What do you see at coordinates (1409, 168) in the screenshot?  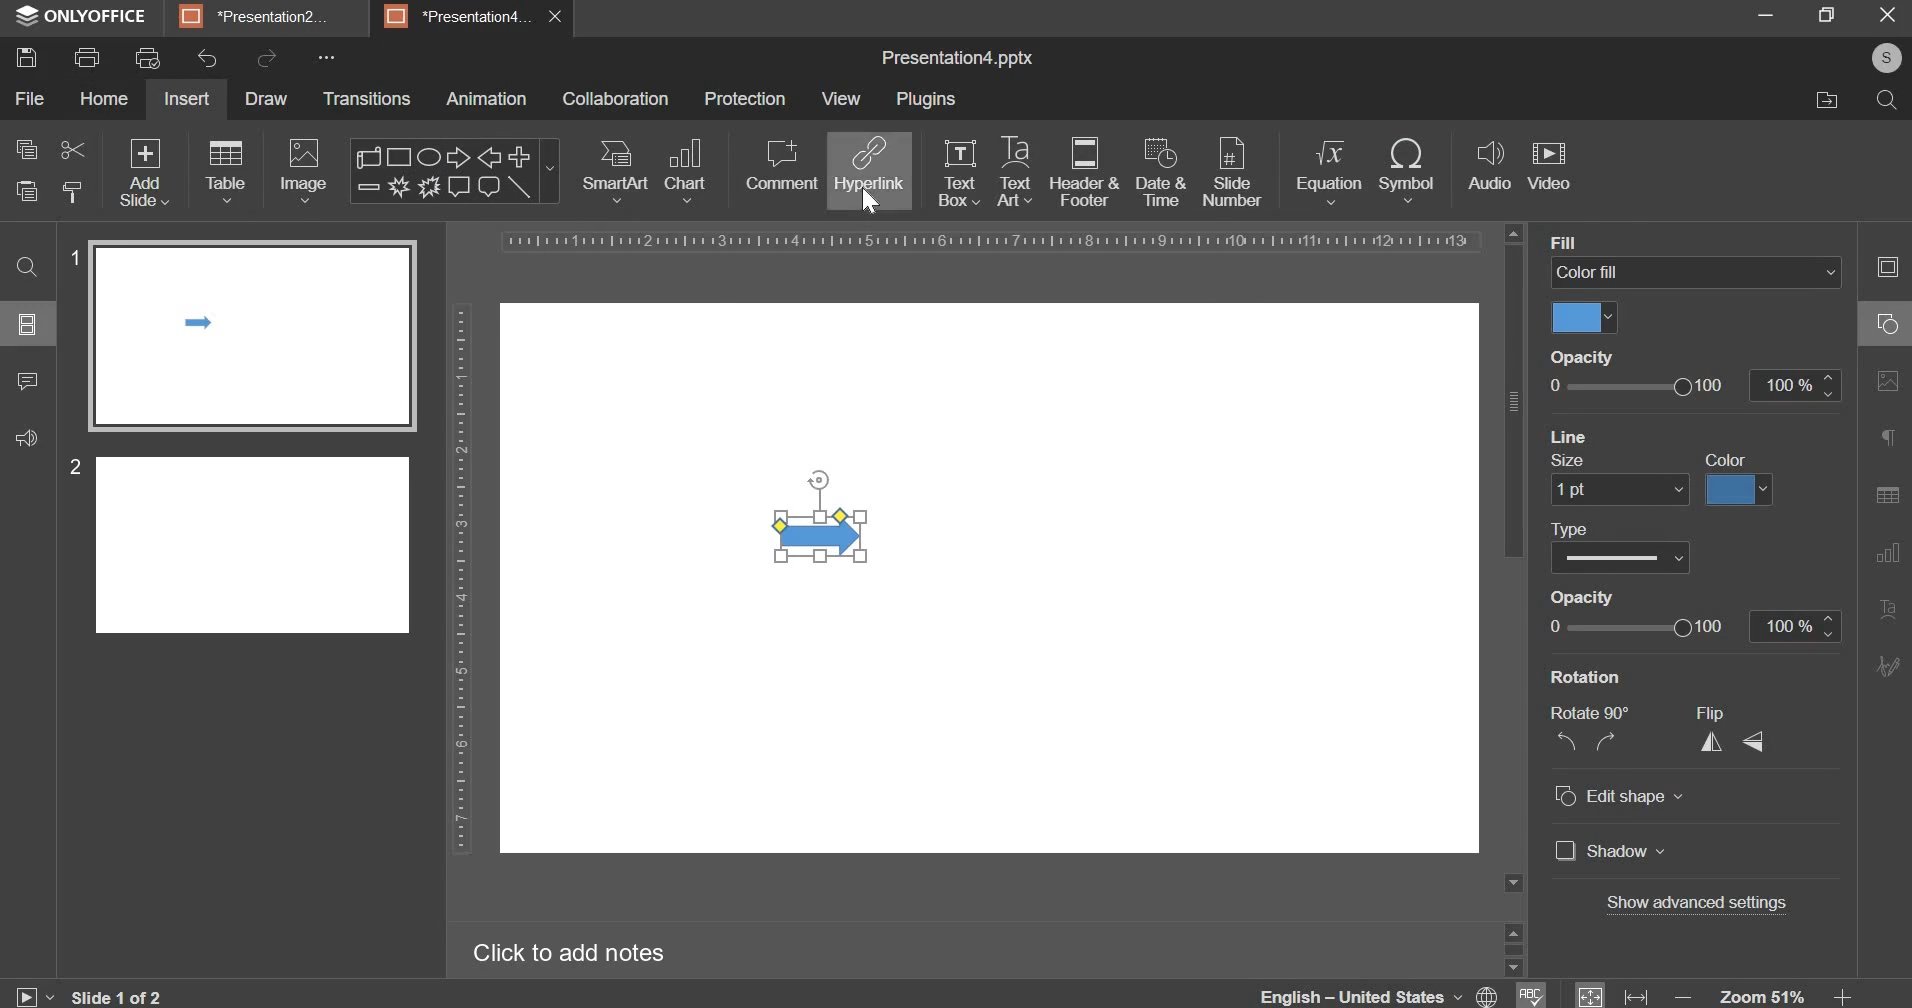 I see `symbol` at bounding box center [1409, 168].